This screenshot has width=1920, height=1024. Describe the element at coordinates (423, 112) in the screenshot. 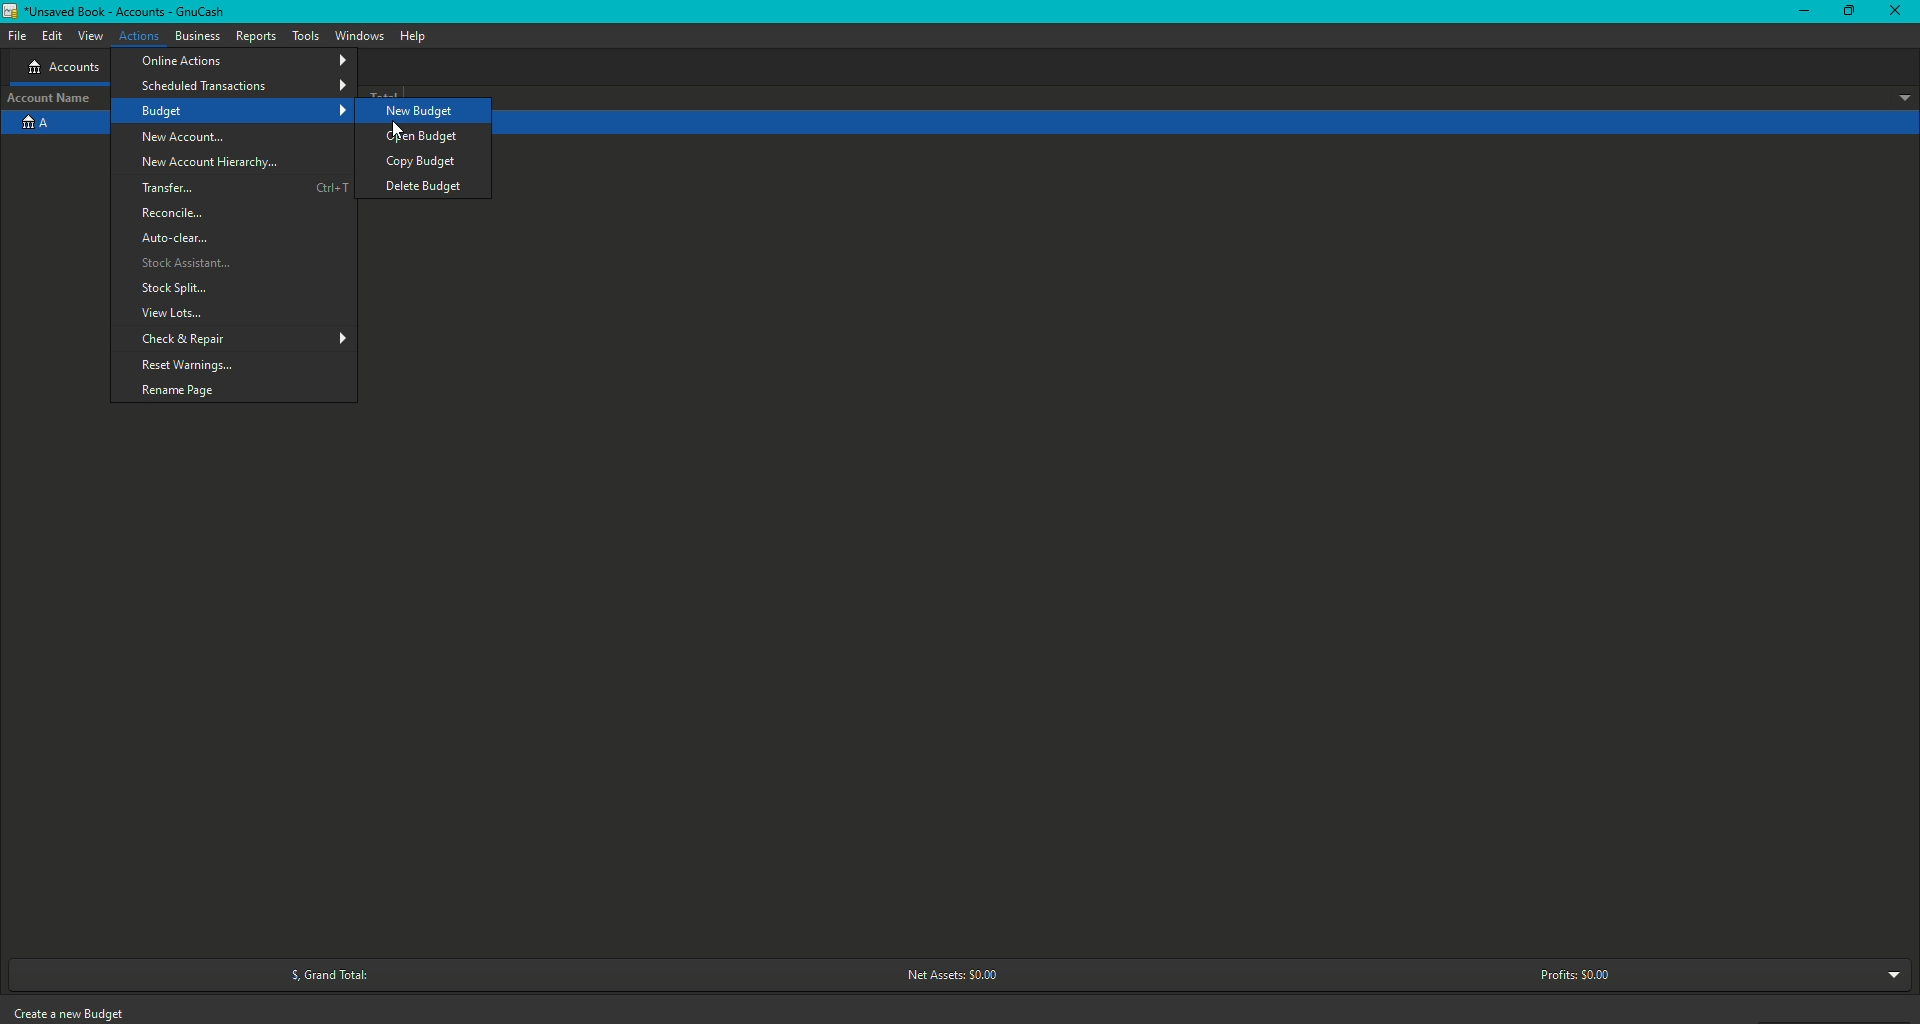

I see `New Budget` at that location.